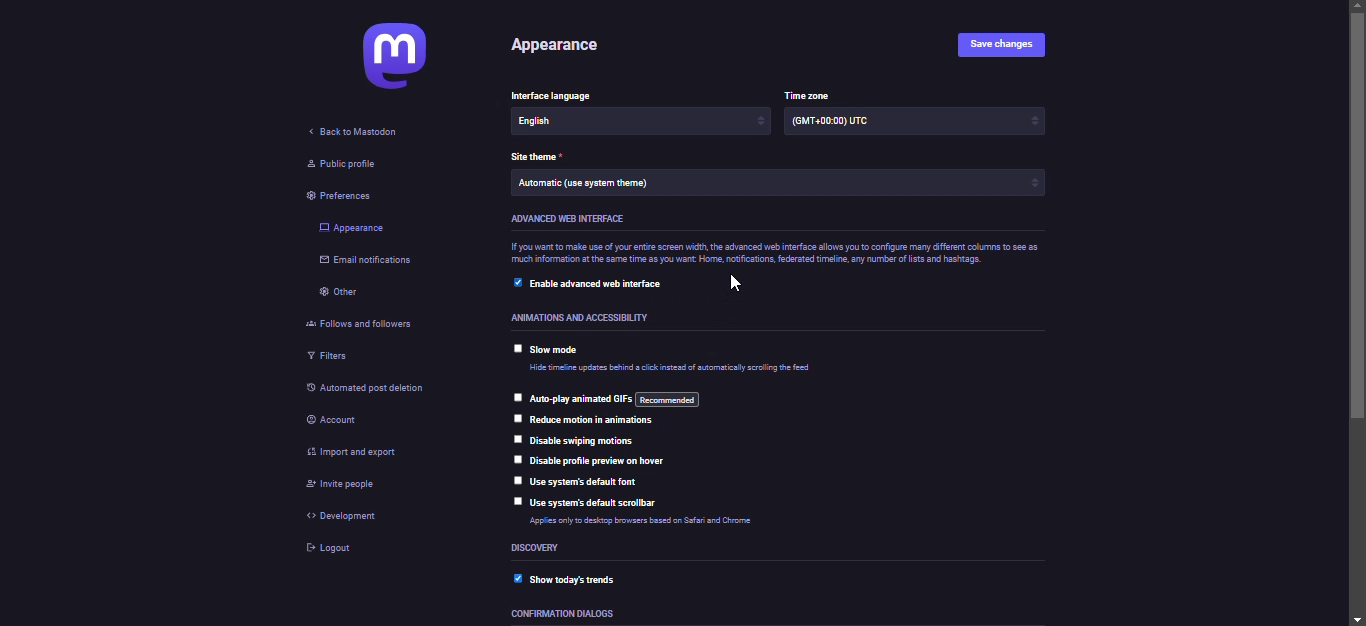 Image resolution: width=1366 pixels, height=626 pixels. I want to click on Automatic (use system theme), so click(765, 183).